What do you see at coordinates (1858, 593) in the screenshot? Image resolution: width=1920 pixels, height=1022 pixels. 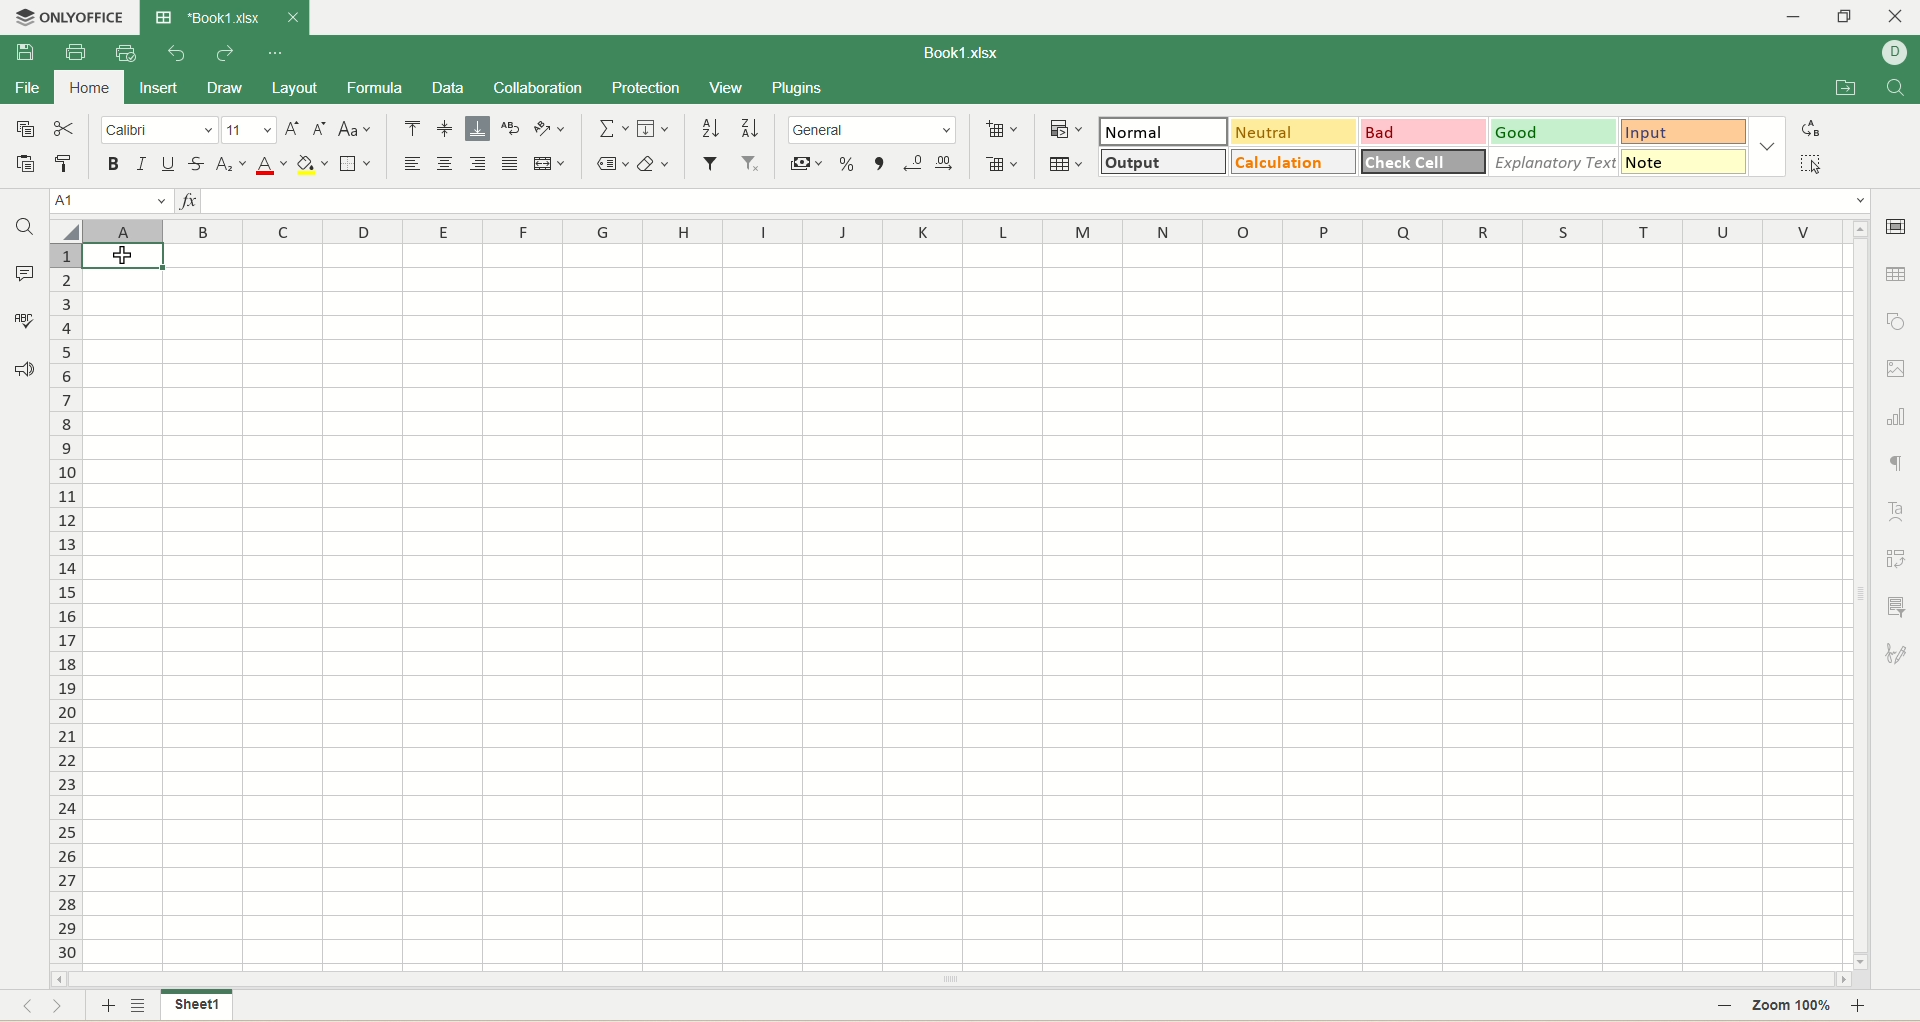 I see `vertical scroll bar` at bounding box center [1858, 593].